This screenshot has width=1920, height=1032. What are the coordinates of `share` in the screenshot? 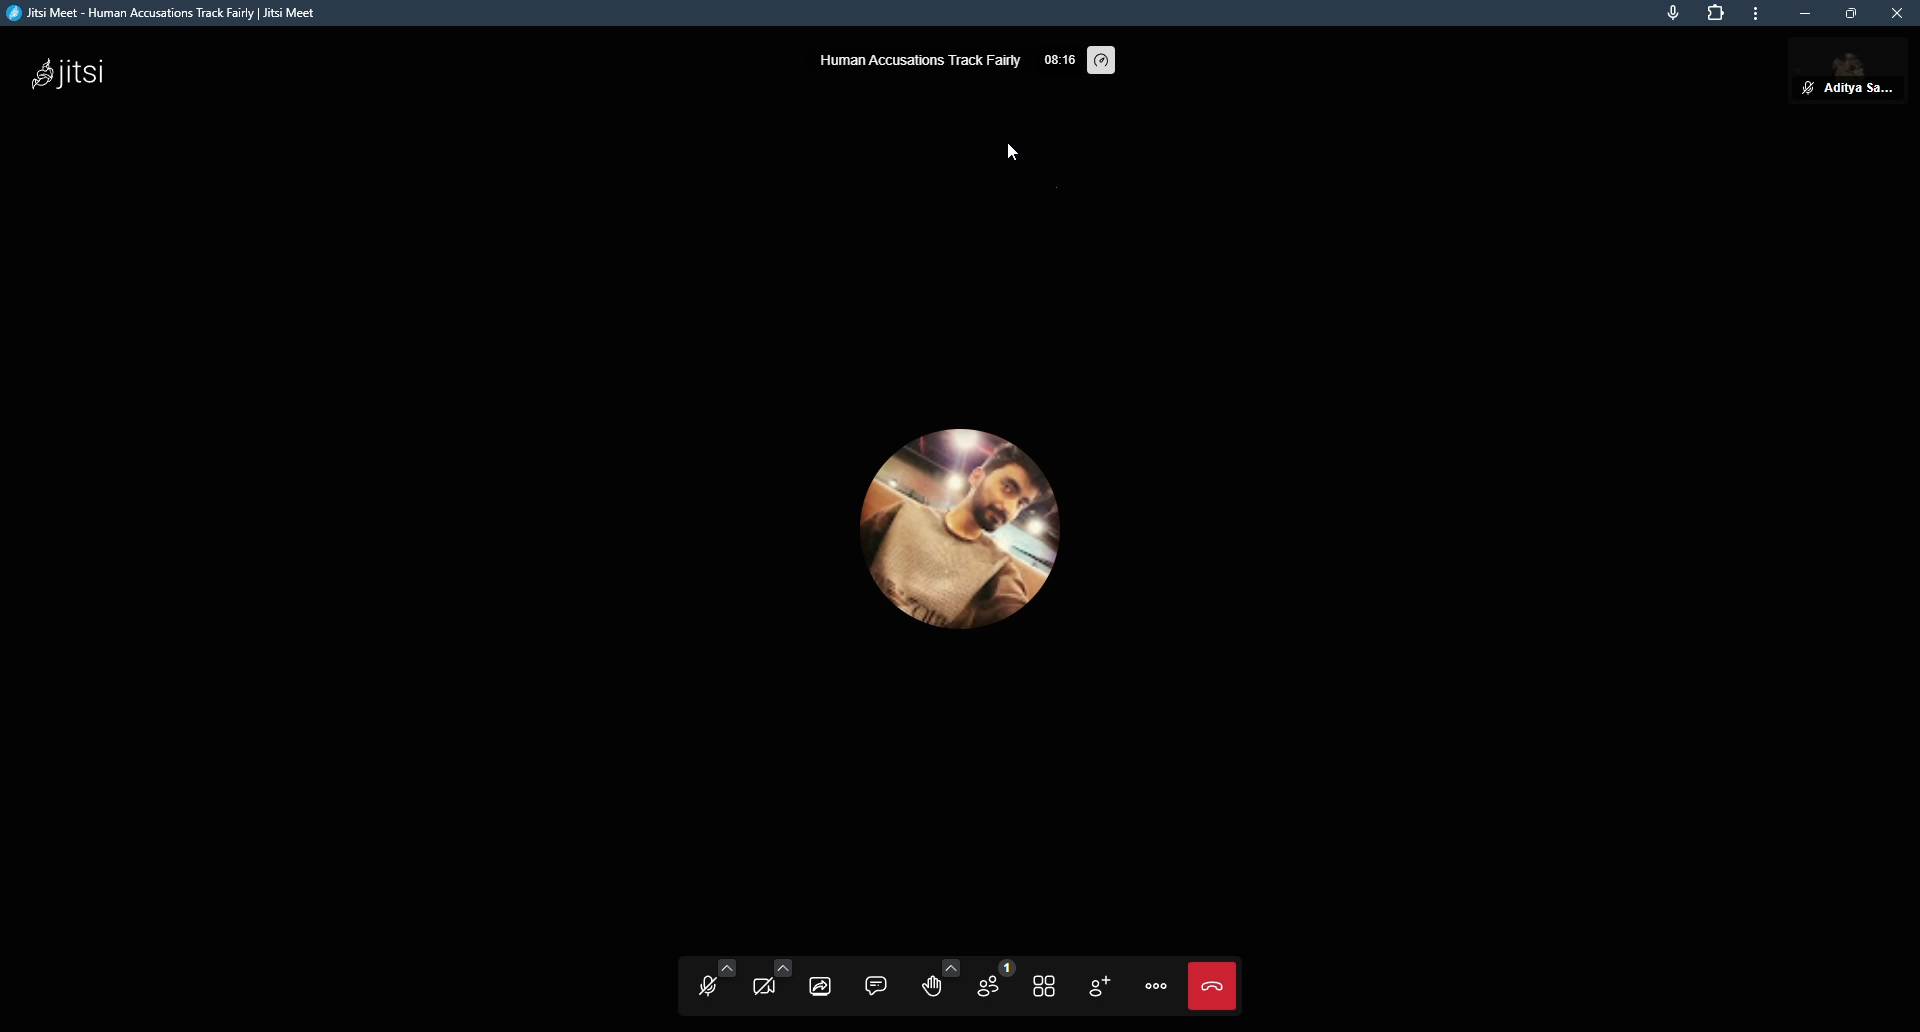 It's located at (826, 986).